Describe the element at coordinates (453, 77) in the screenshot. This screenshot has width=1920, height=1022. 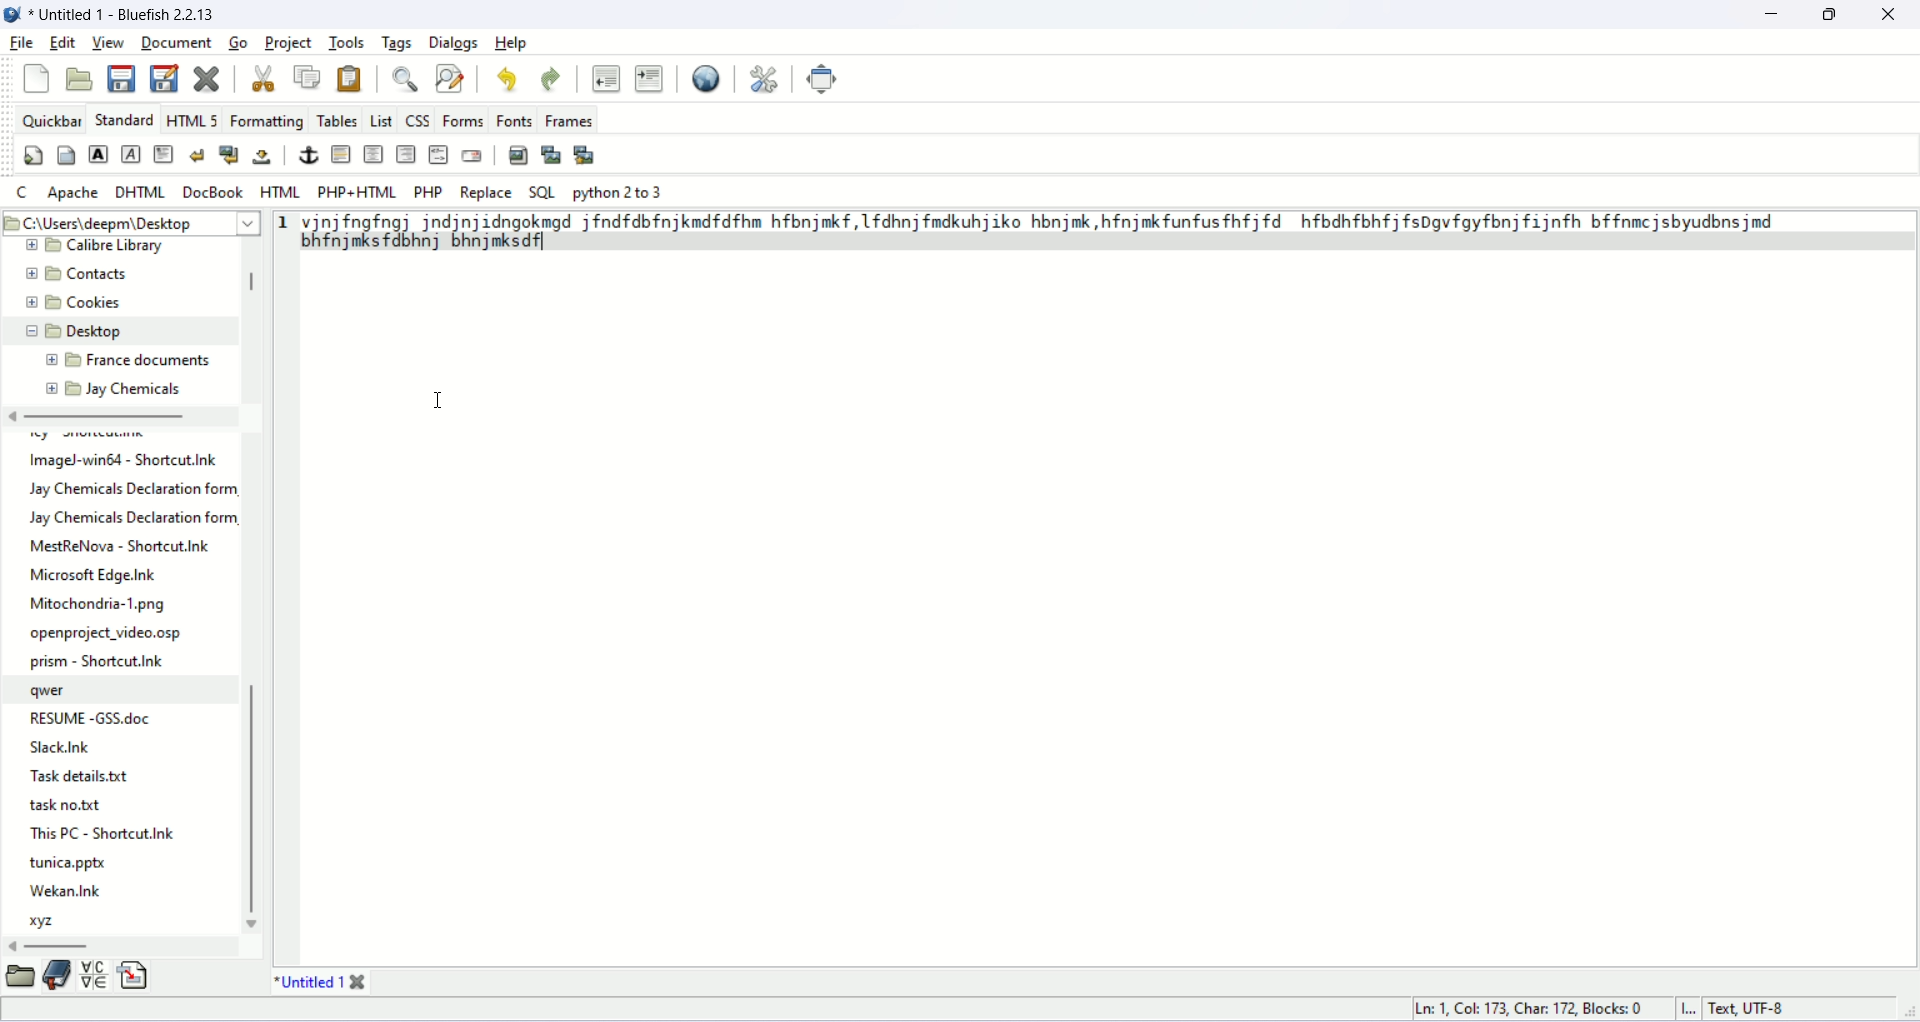
I see `advanced find and replace` at that location.